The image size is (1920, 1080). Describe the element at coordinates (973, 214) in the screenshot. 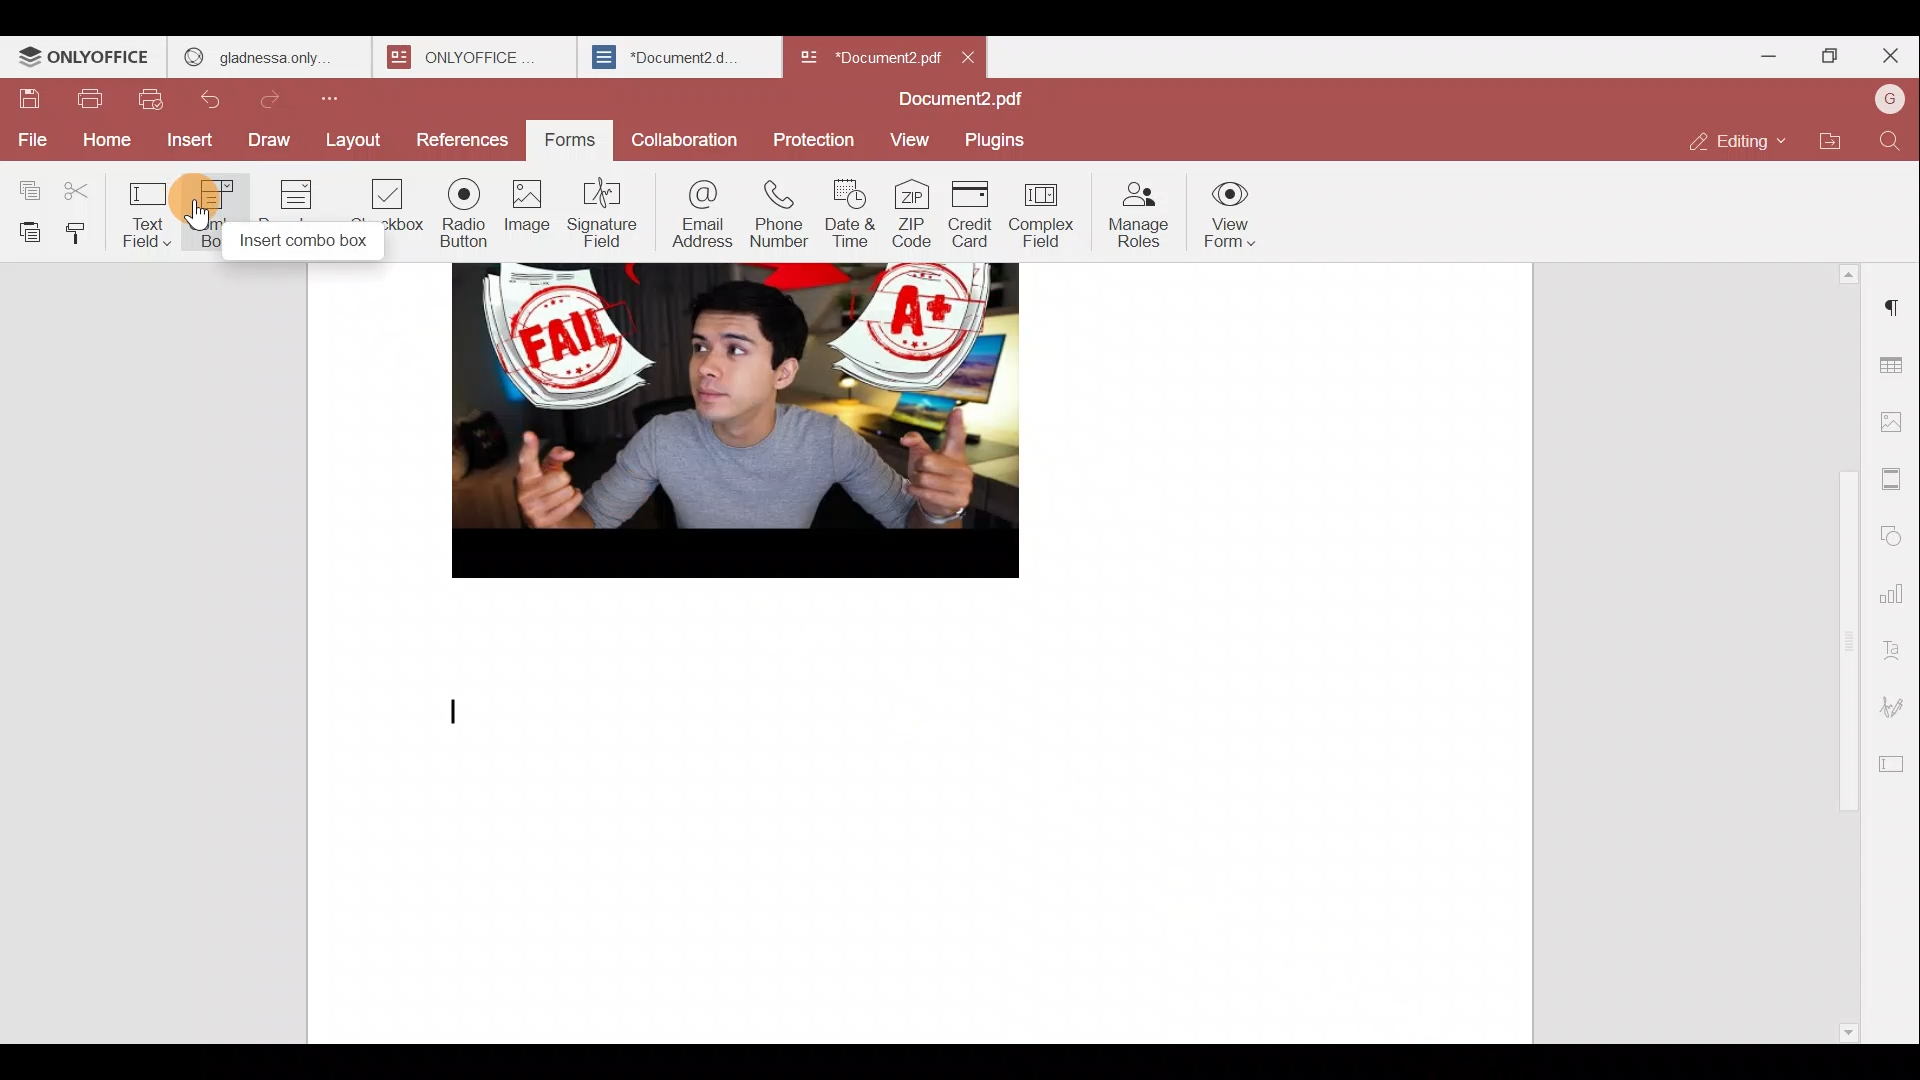

I see `Credit card` at that location.